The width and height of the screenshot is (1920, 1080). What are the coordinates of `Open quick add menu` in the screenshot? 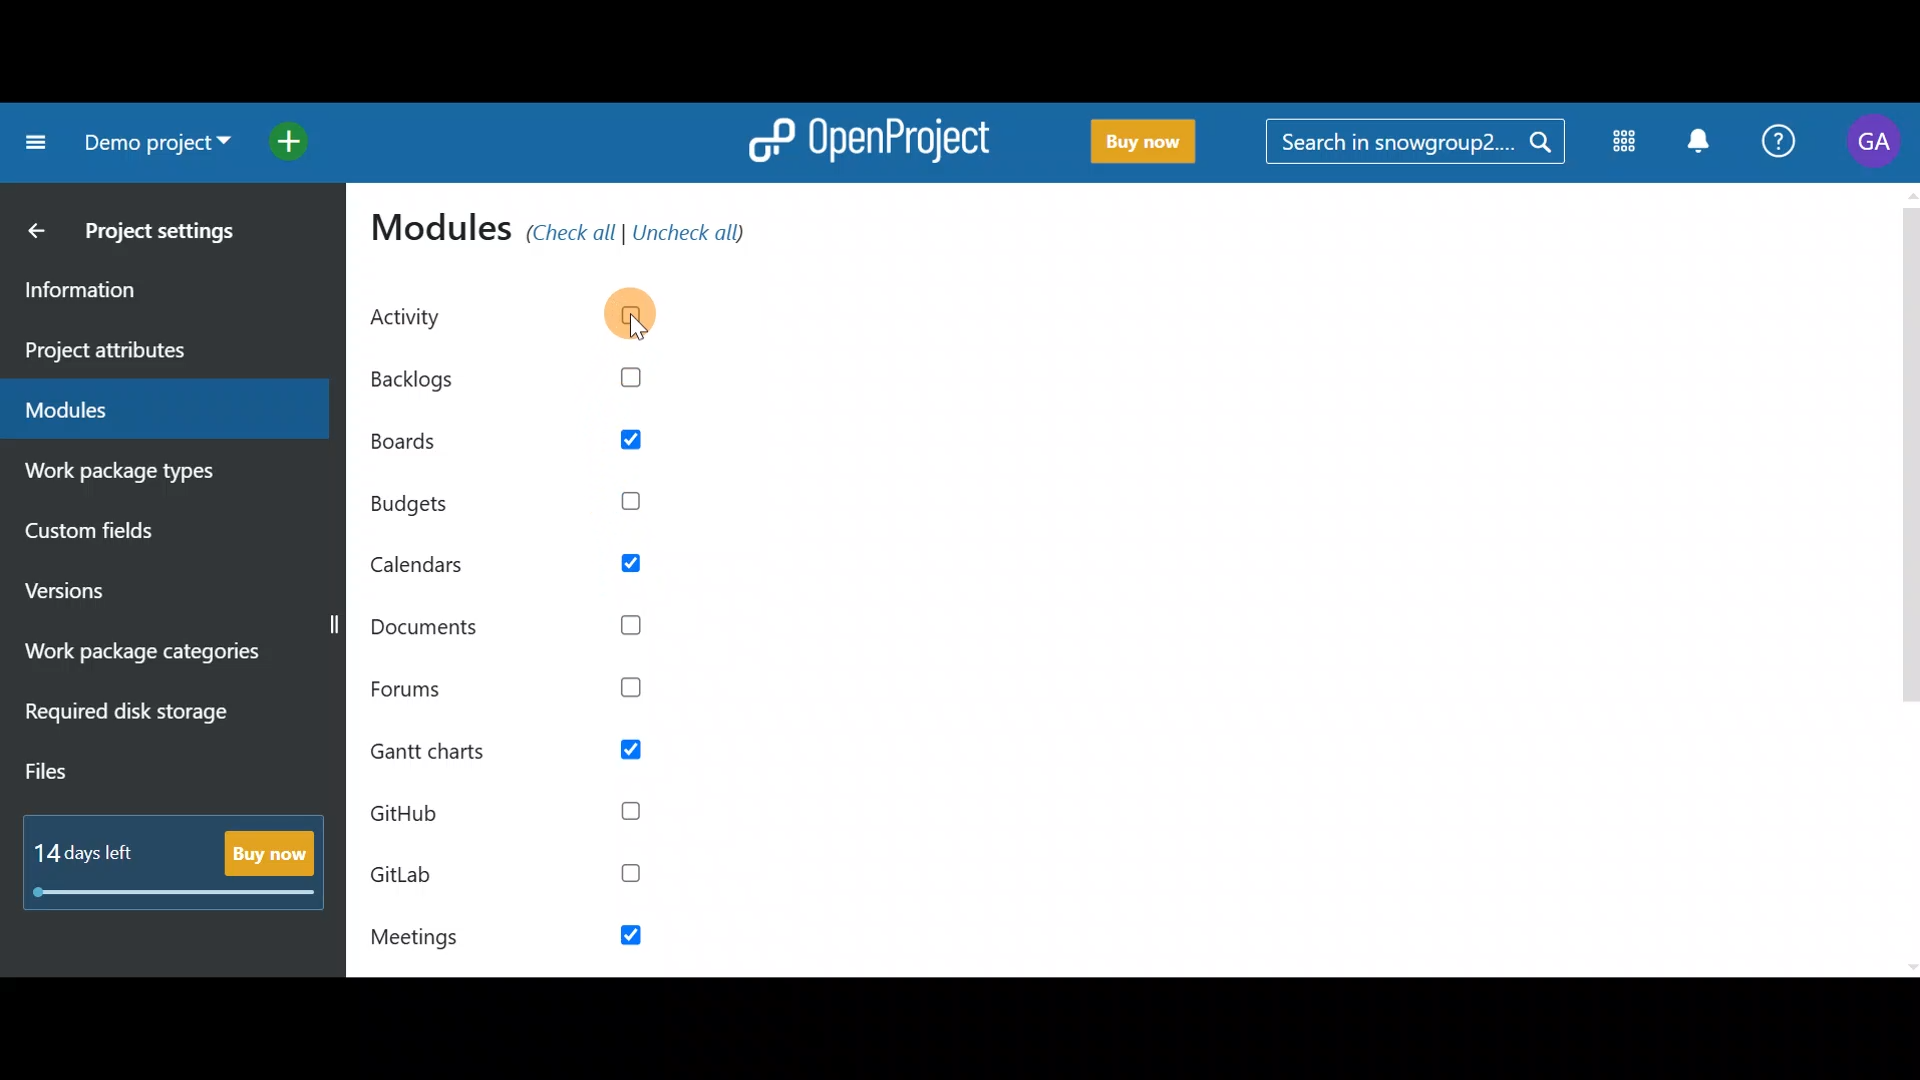 It's located at (294, 140).